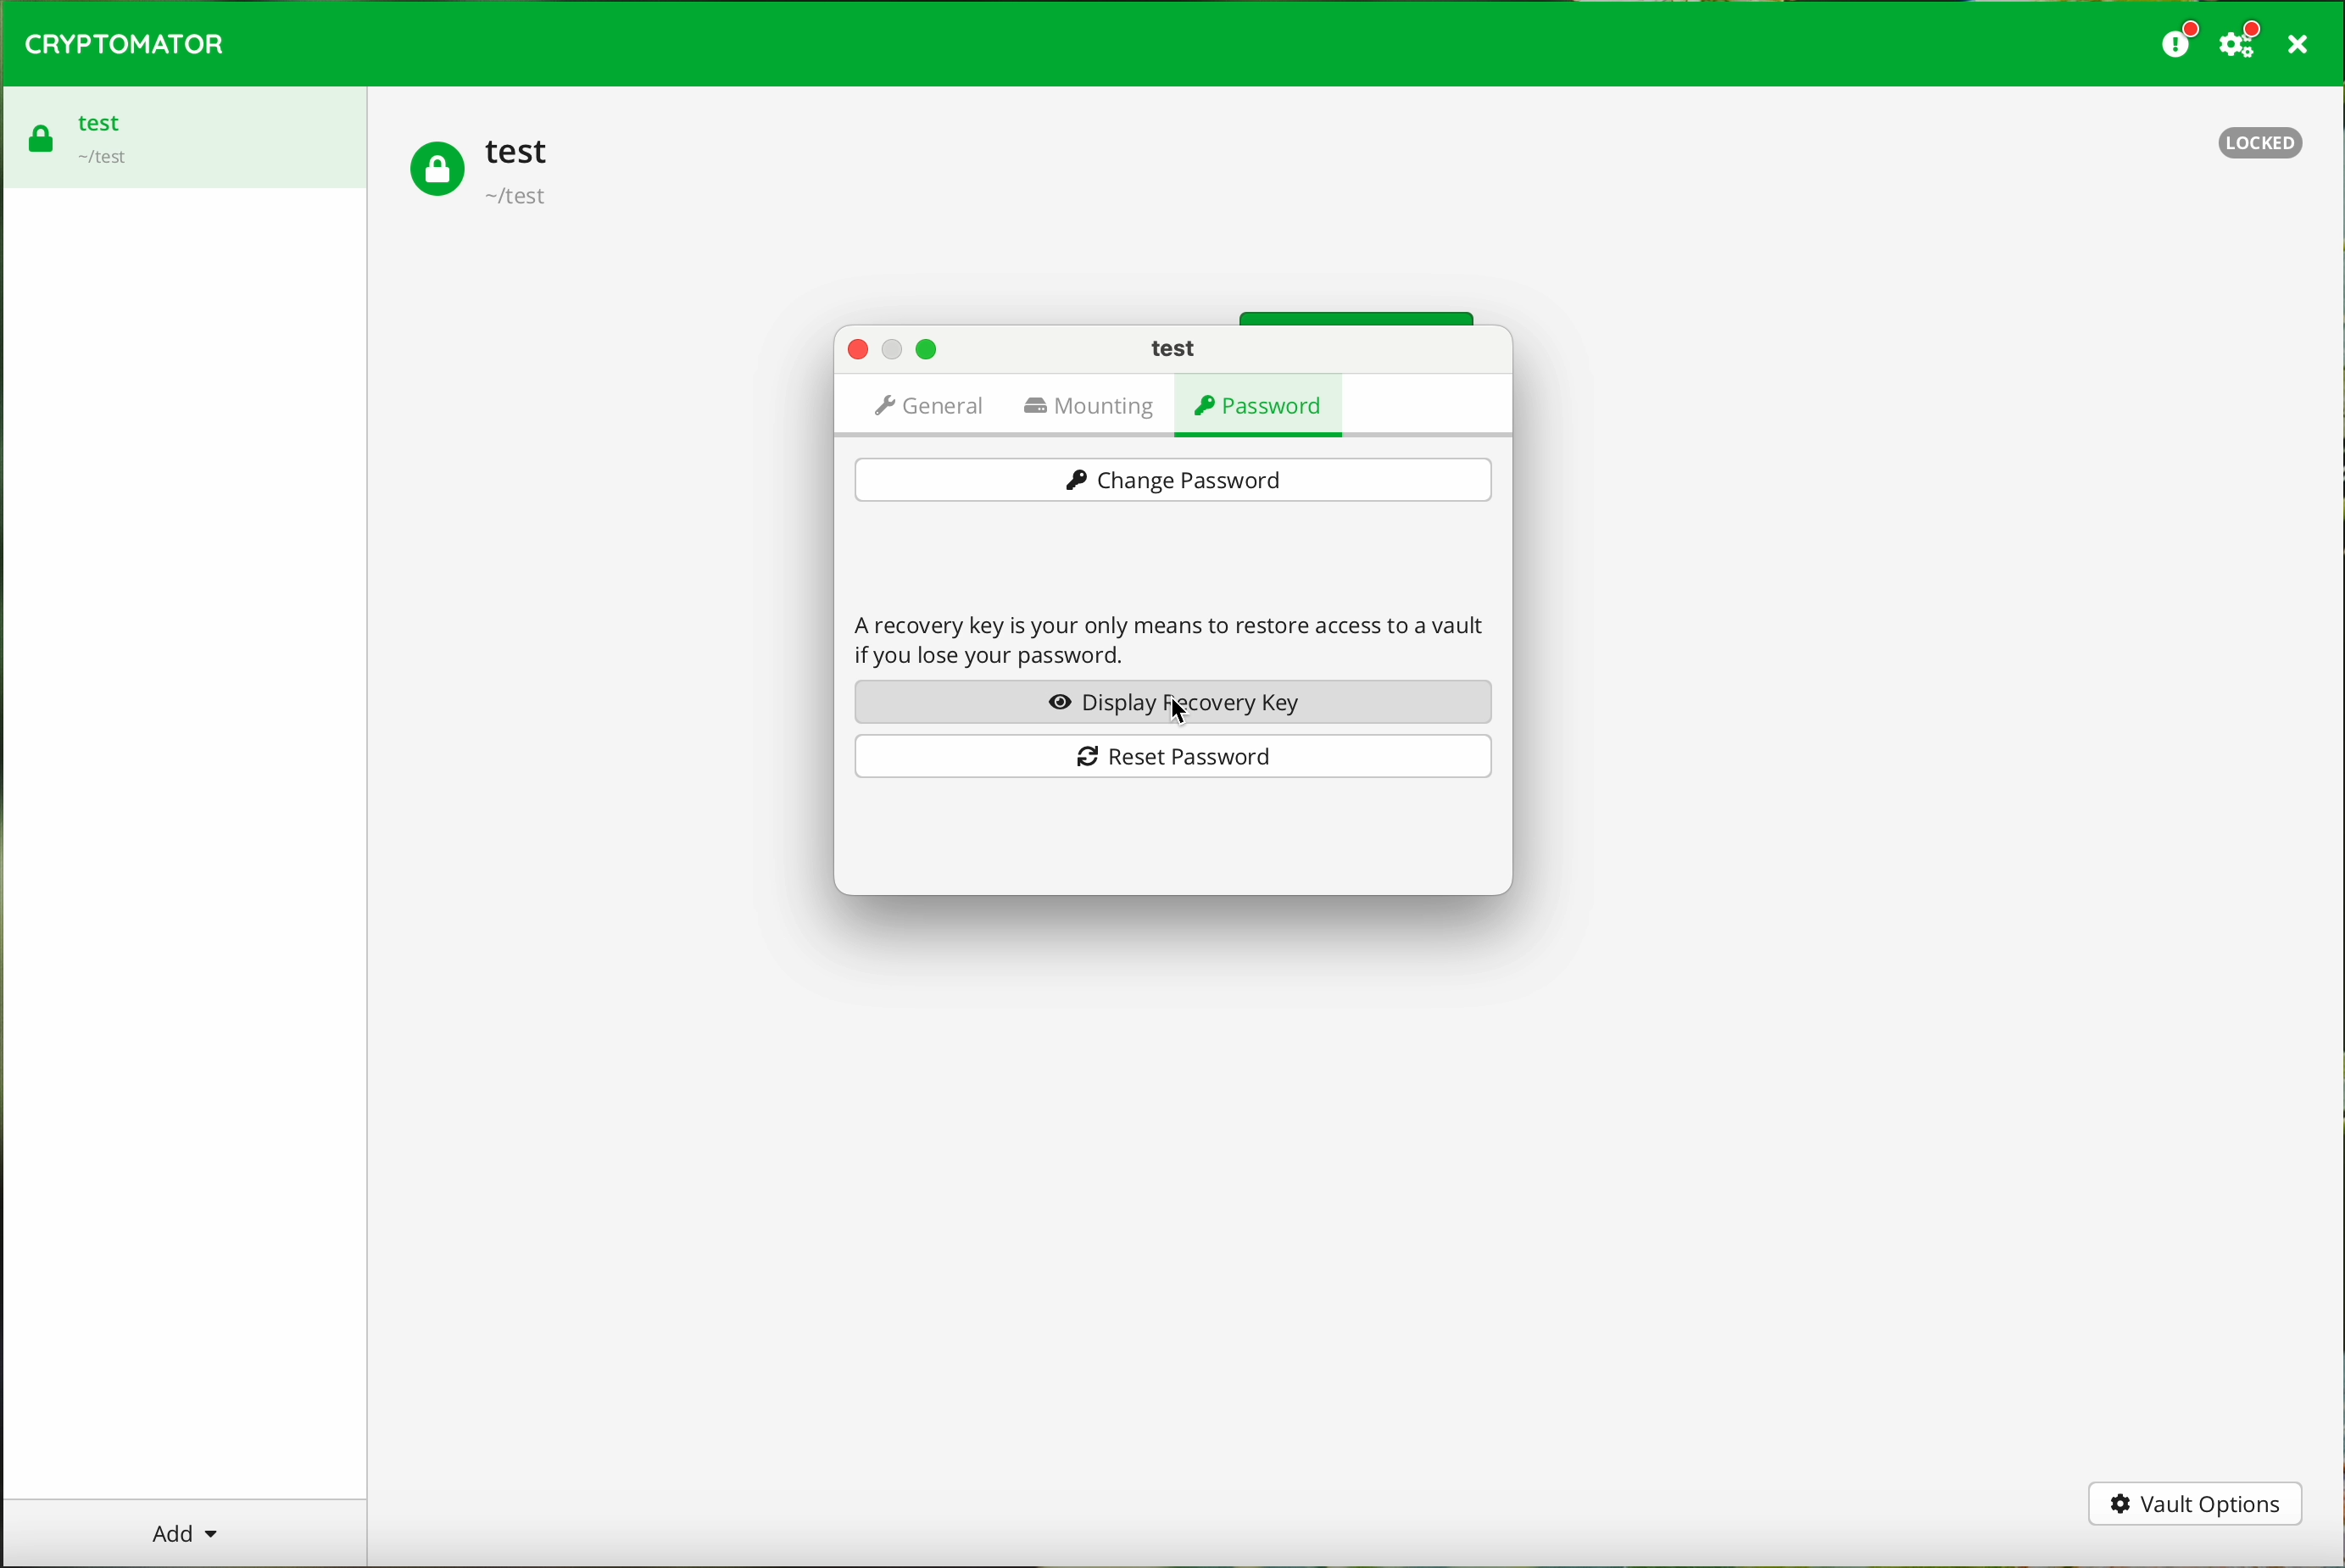 This screenshot has height=1568, width=2345. Describe the element at coordinates (2244, 41) in the screenshot. I see `settings` at that location.